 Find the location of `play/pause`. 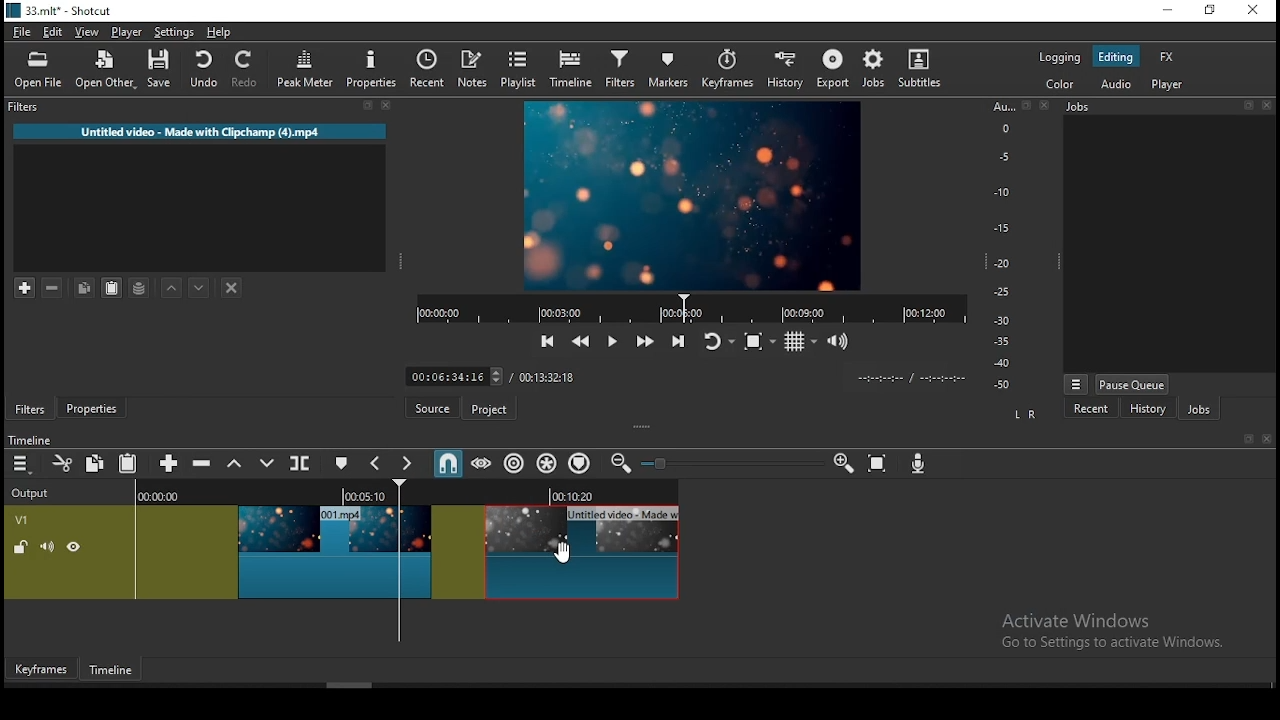

play/pause is located at coordinates (610, 345).